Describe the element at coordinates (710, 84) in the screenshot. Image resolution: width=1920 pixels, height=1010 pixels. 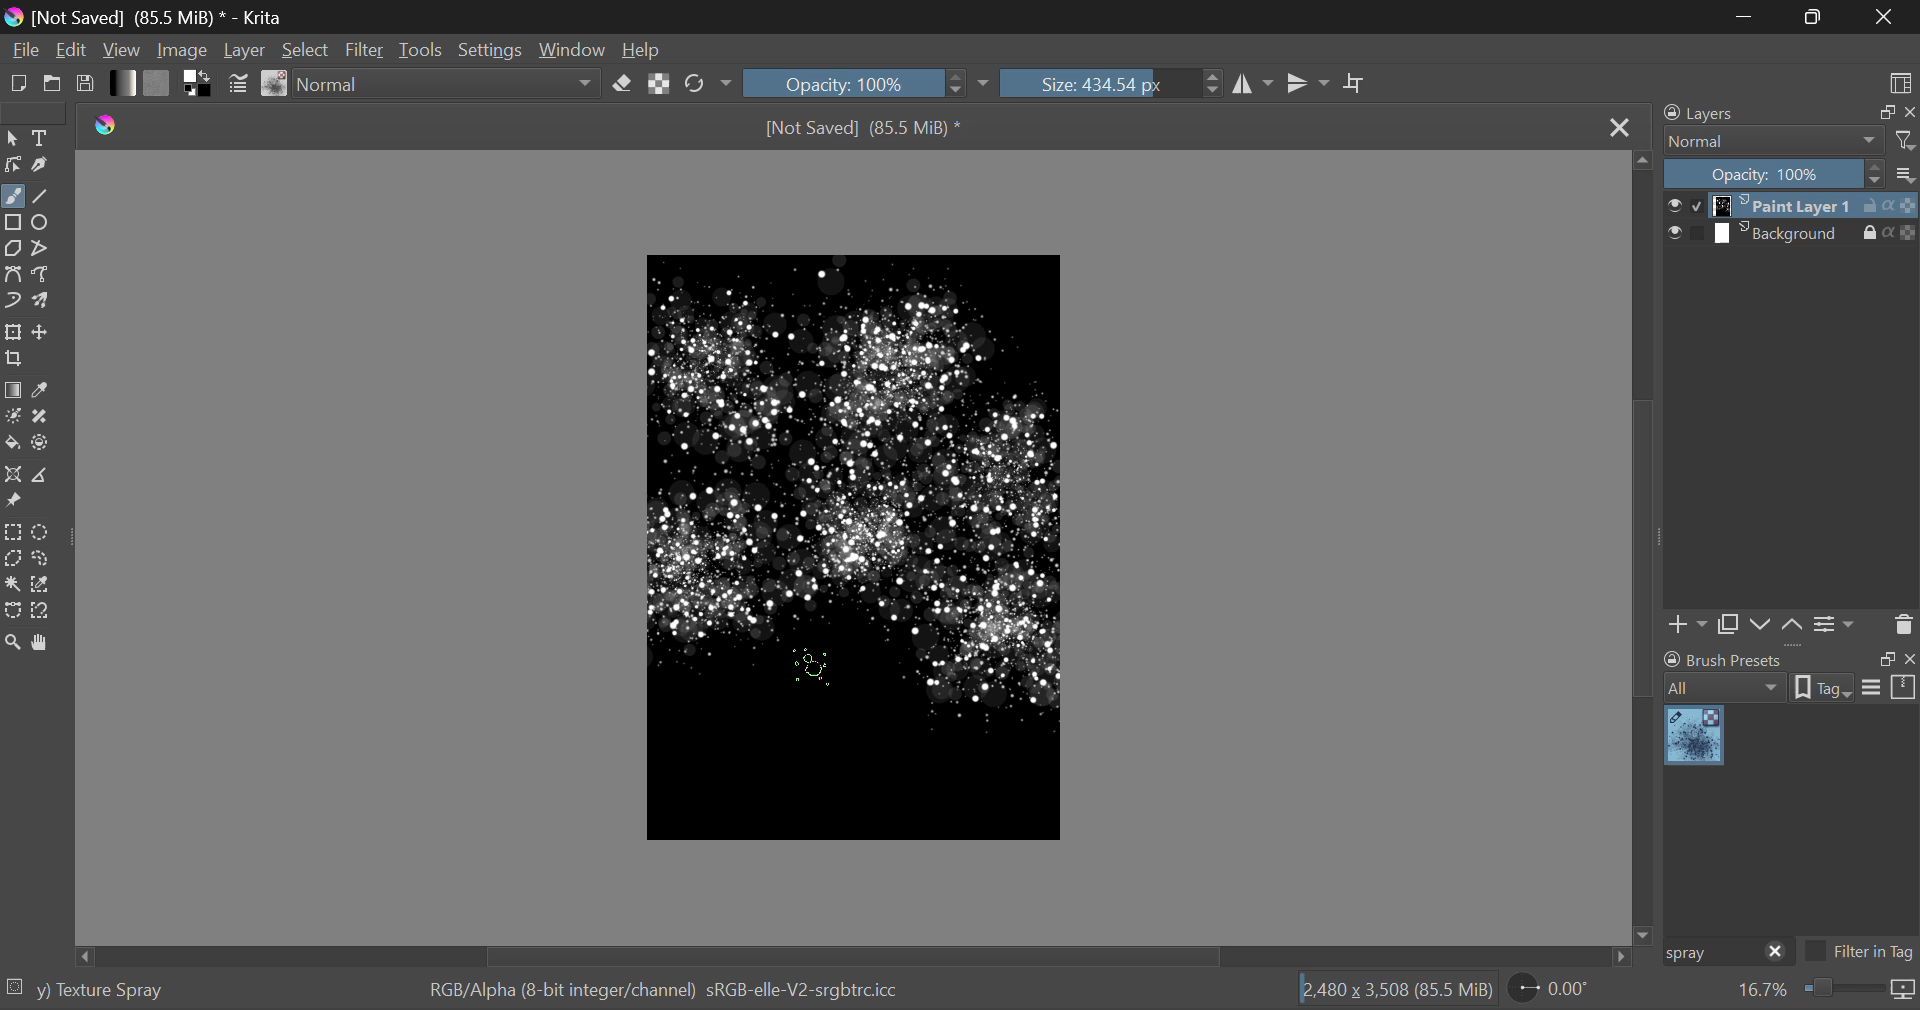
I see `Rotate` at that location.